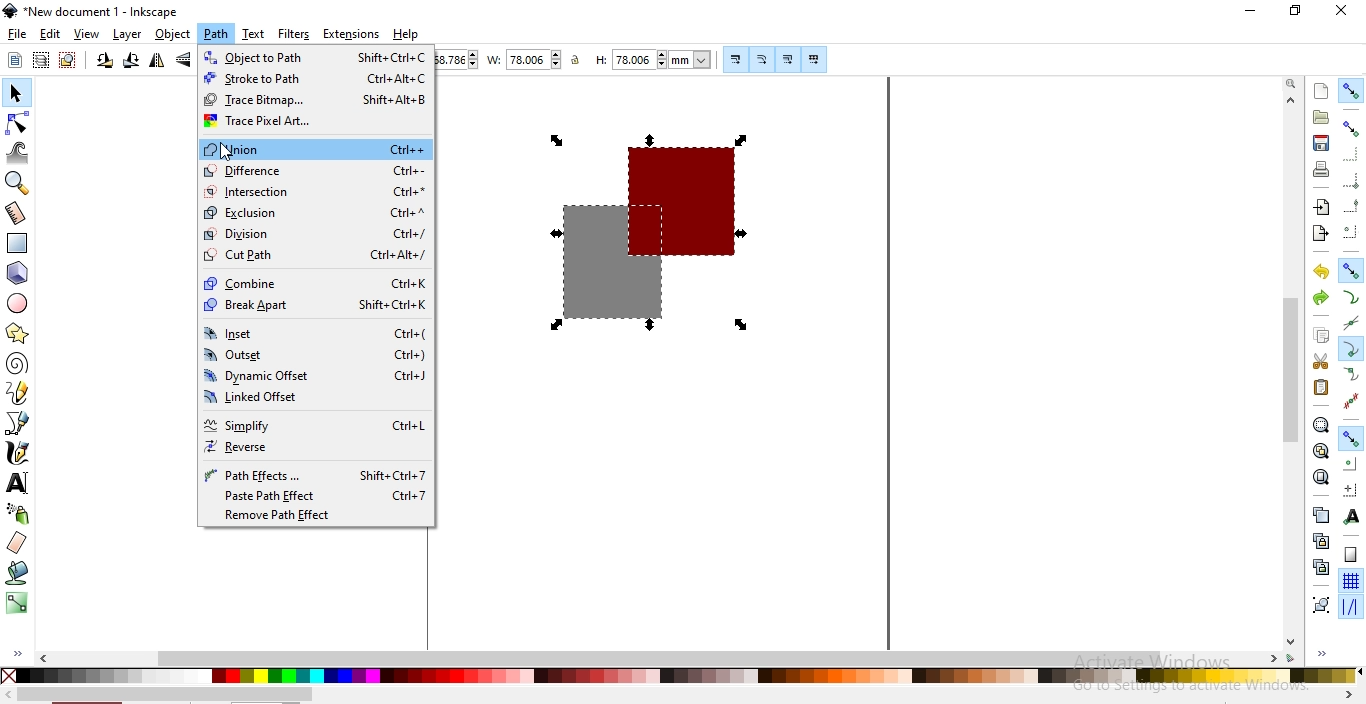  Describe the element at coordinates (49, 34) in the screenshot. I see `edit` at that location.